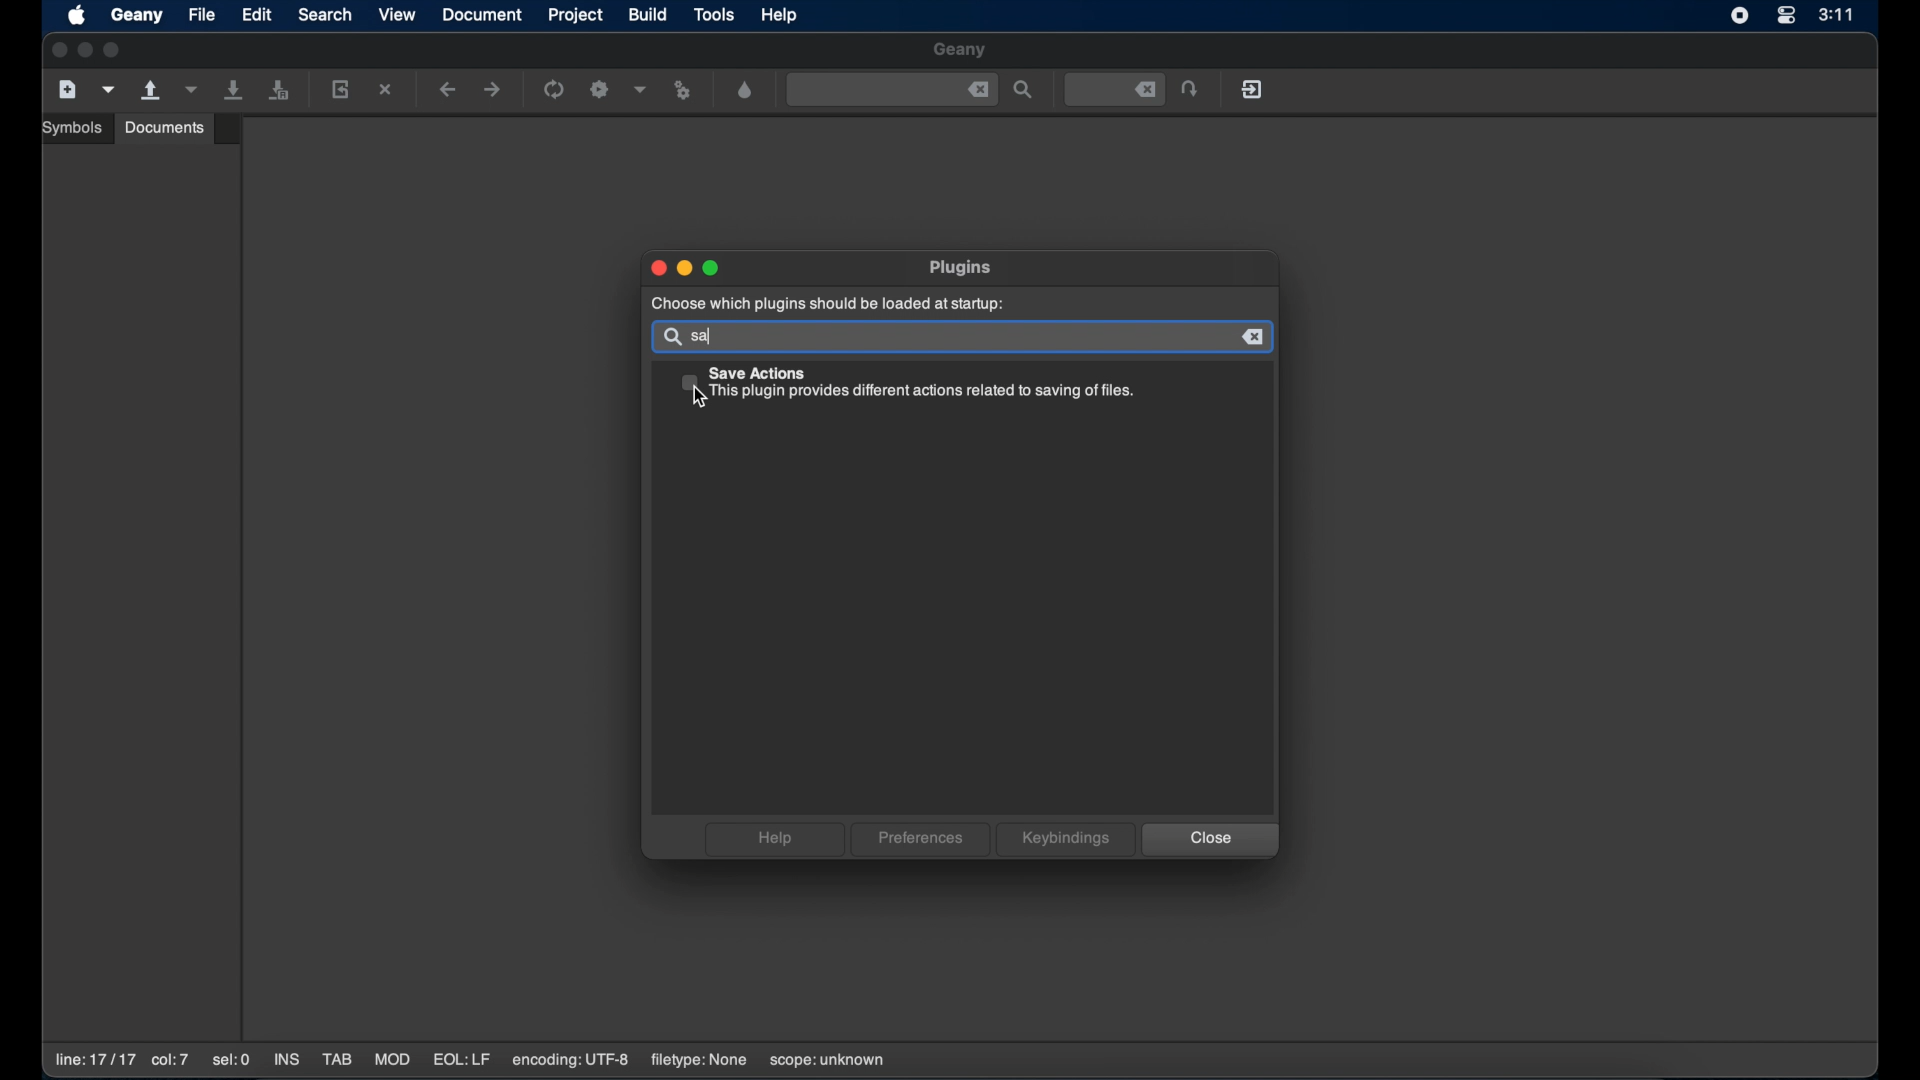  Describe the element at coordinates (1837, 14) in the screenshot. I see `3:11` at that location.